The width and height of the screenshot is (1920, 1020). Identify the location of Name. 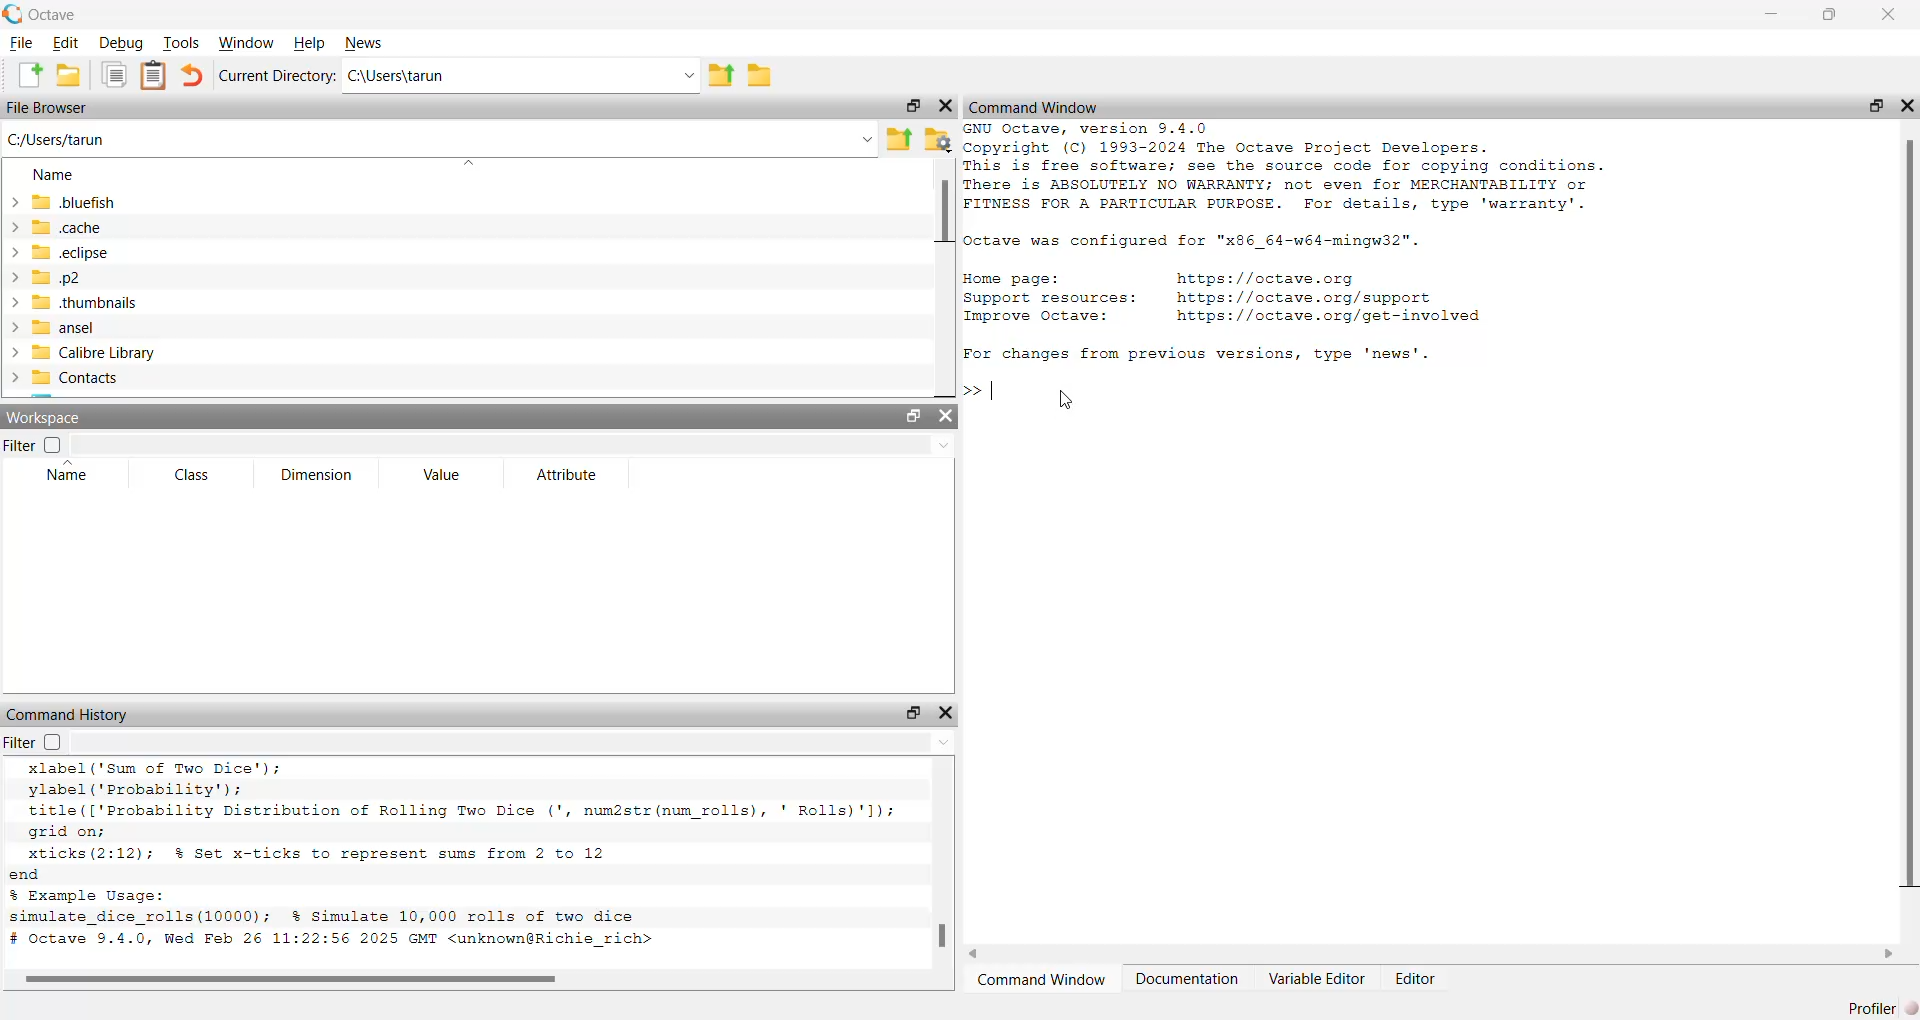
(49, 176).